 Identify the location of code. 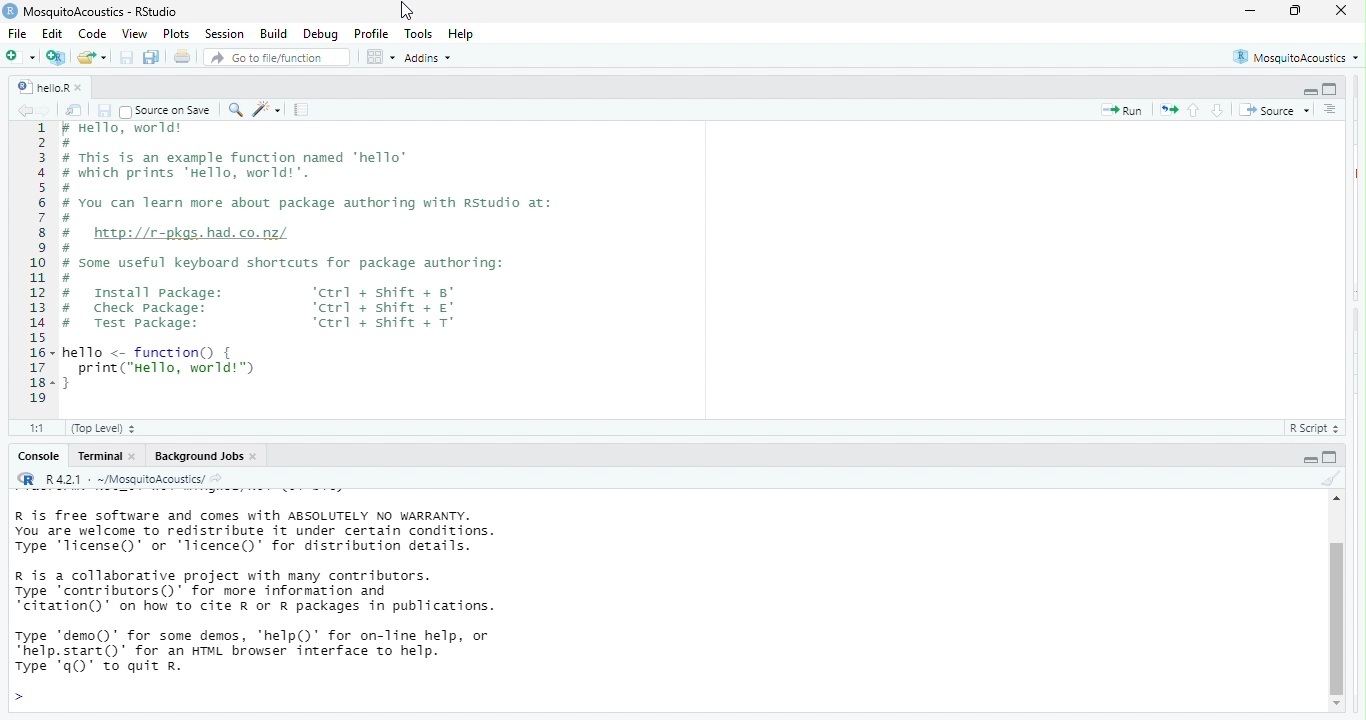
(94, 35).